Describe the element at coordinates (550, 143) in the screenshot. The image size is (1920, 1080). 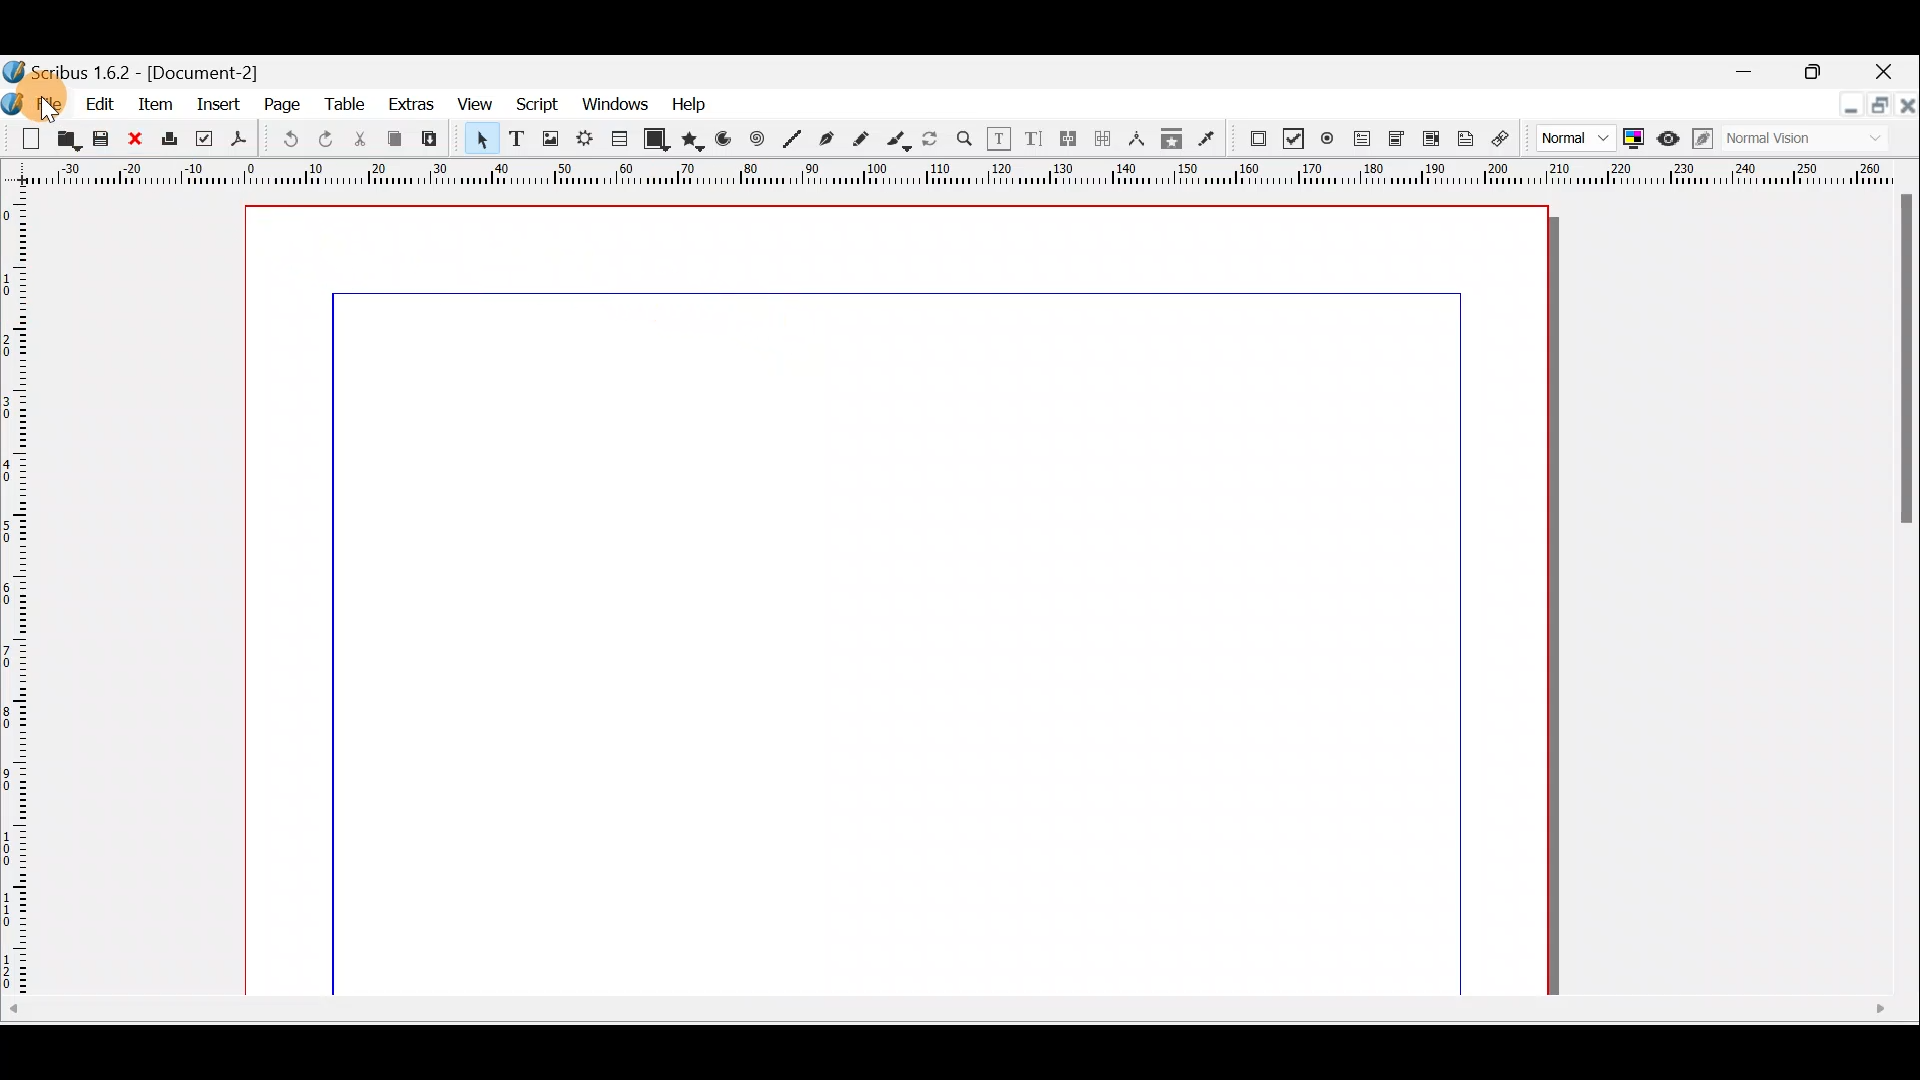
I see `Image frame` at that location.